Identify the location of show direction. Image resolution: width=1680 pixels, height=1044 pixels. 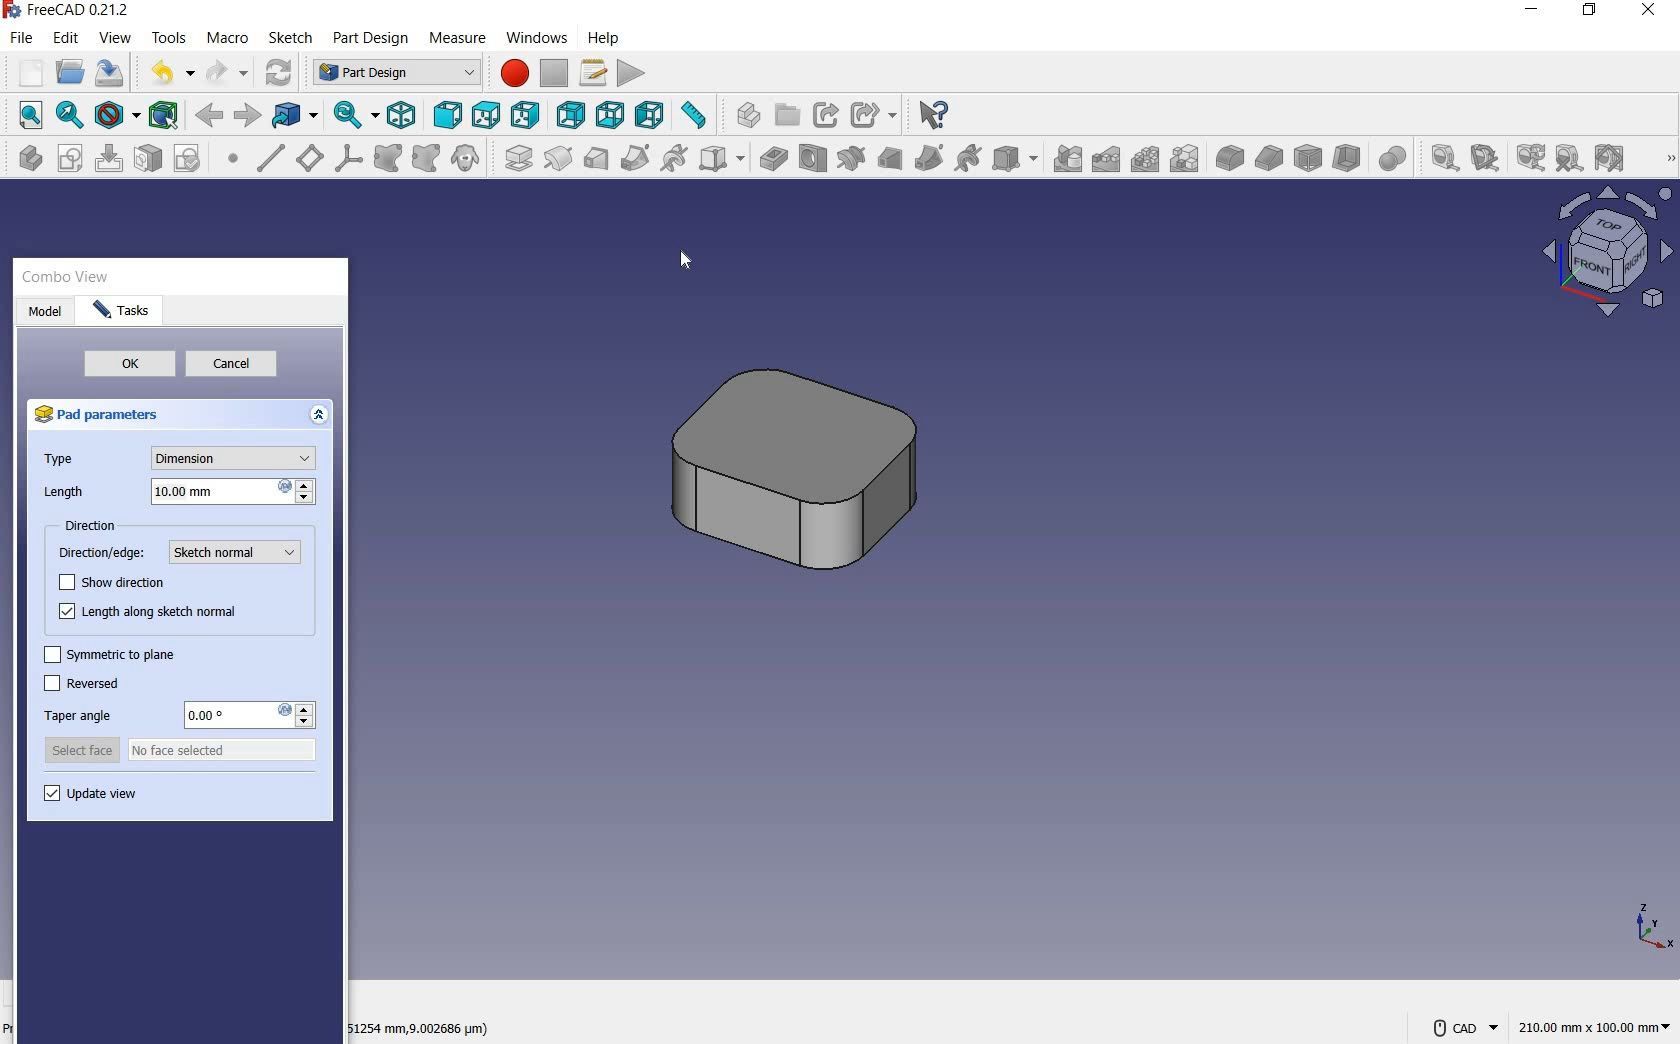
(111, 582).